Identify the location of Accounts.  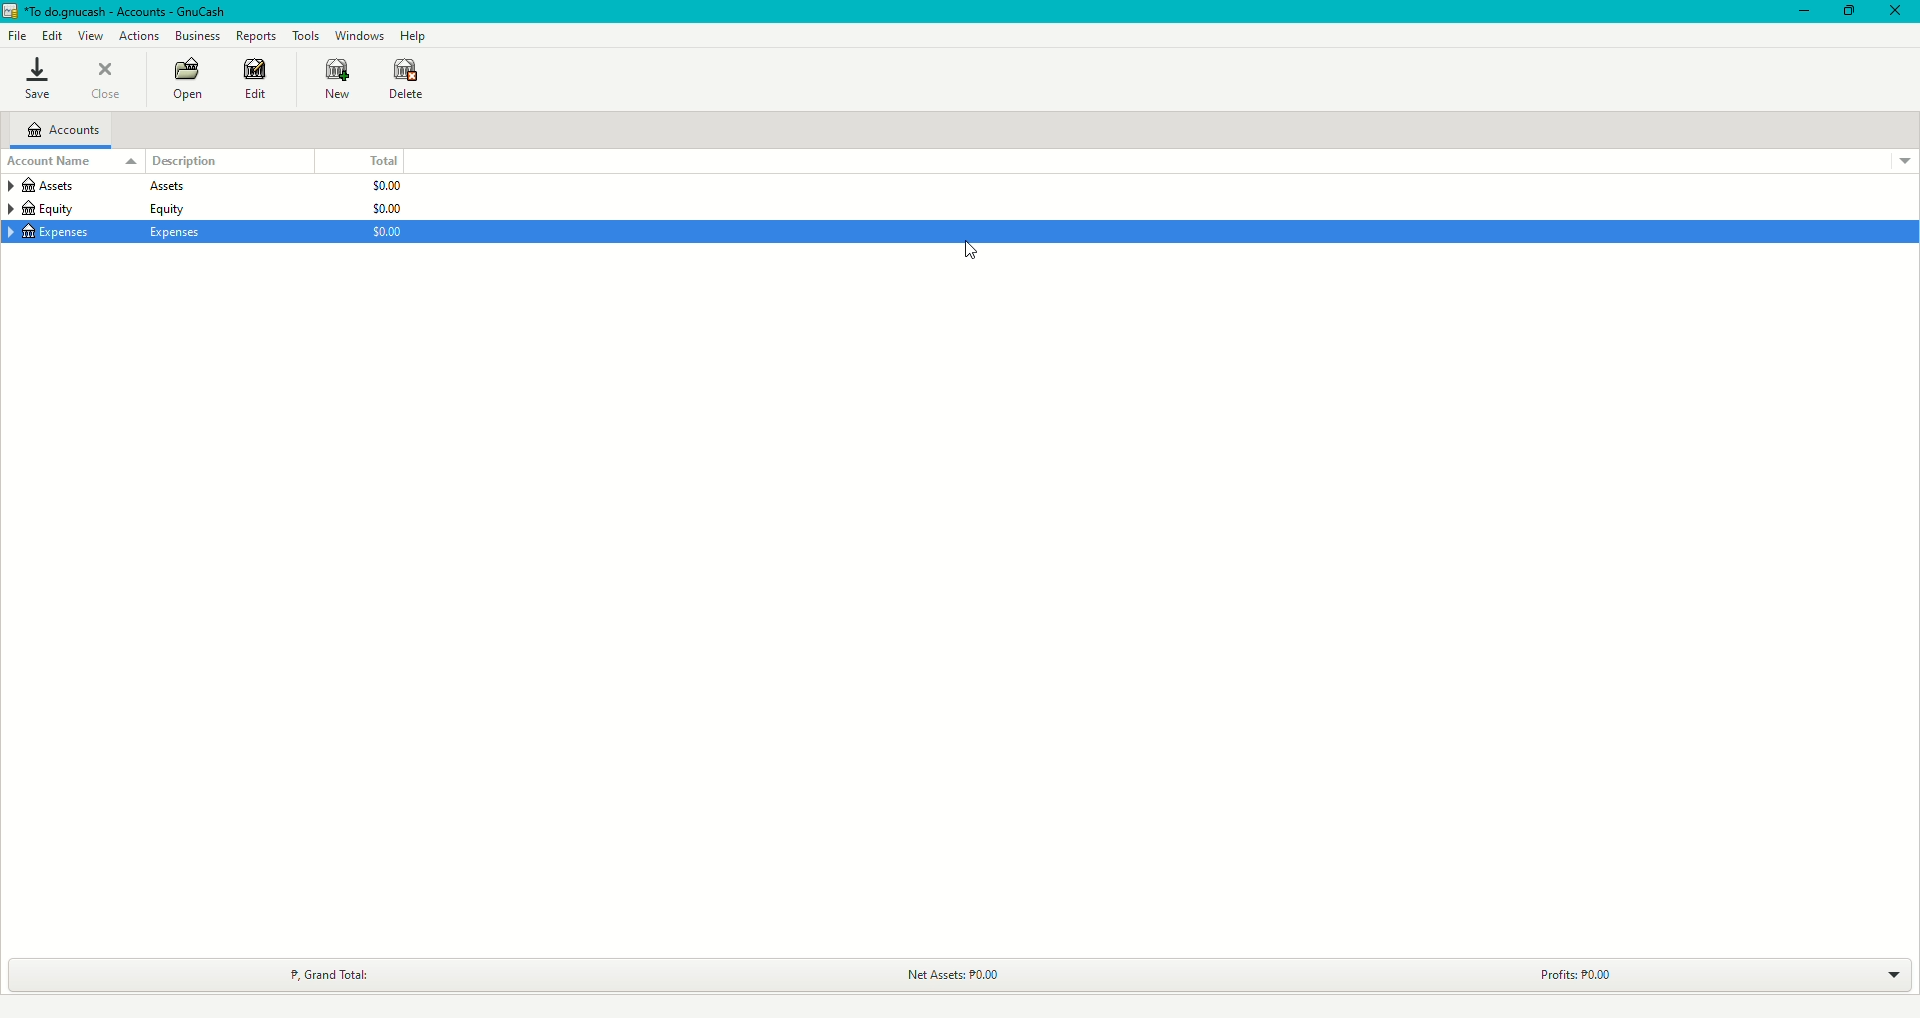
(64, 130).